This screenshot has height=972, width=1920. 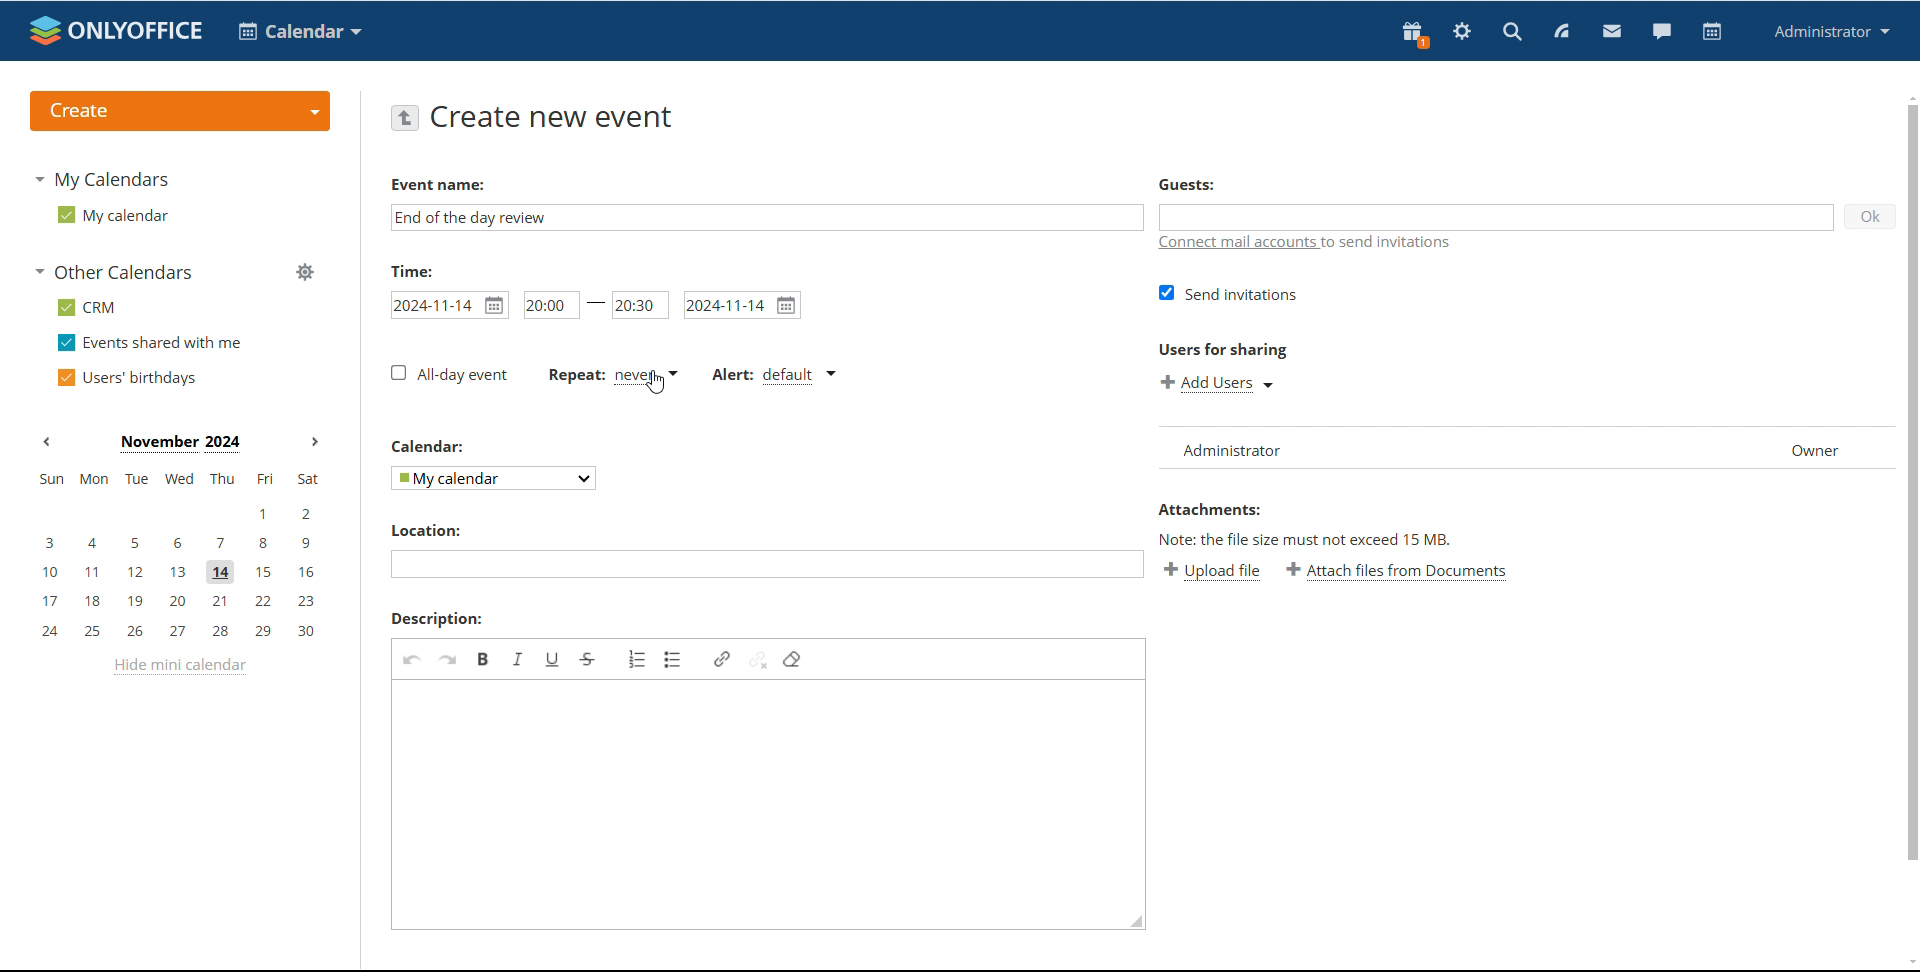 I want to click on search, so click(x=1511, y=33).